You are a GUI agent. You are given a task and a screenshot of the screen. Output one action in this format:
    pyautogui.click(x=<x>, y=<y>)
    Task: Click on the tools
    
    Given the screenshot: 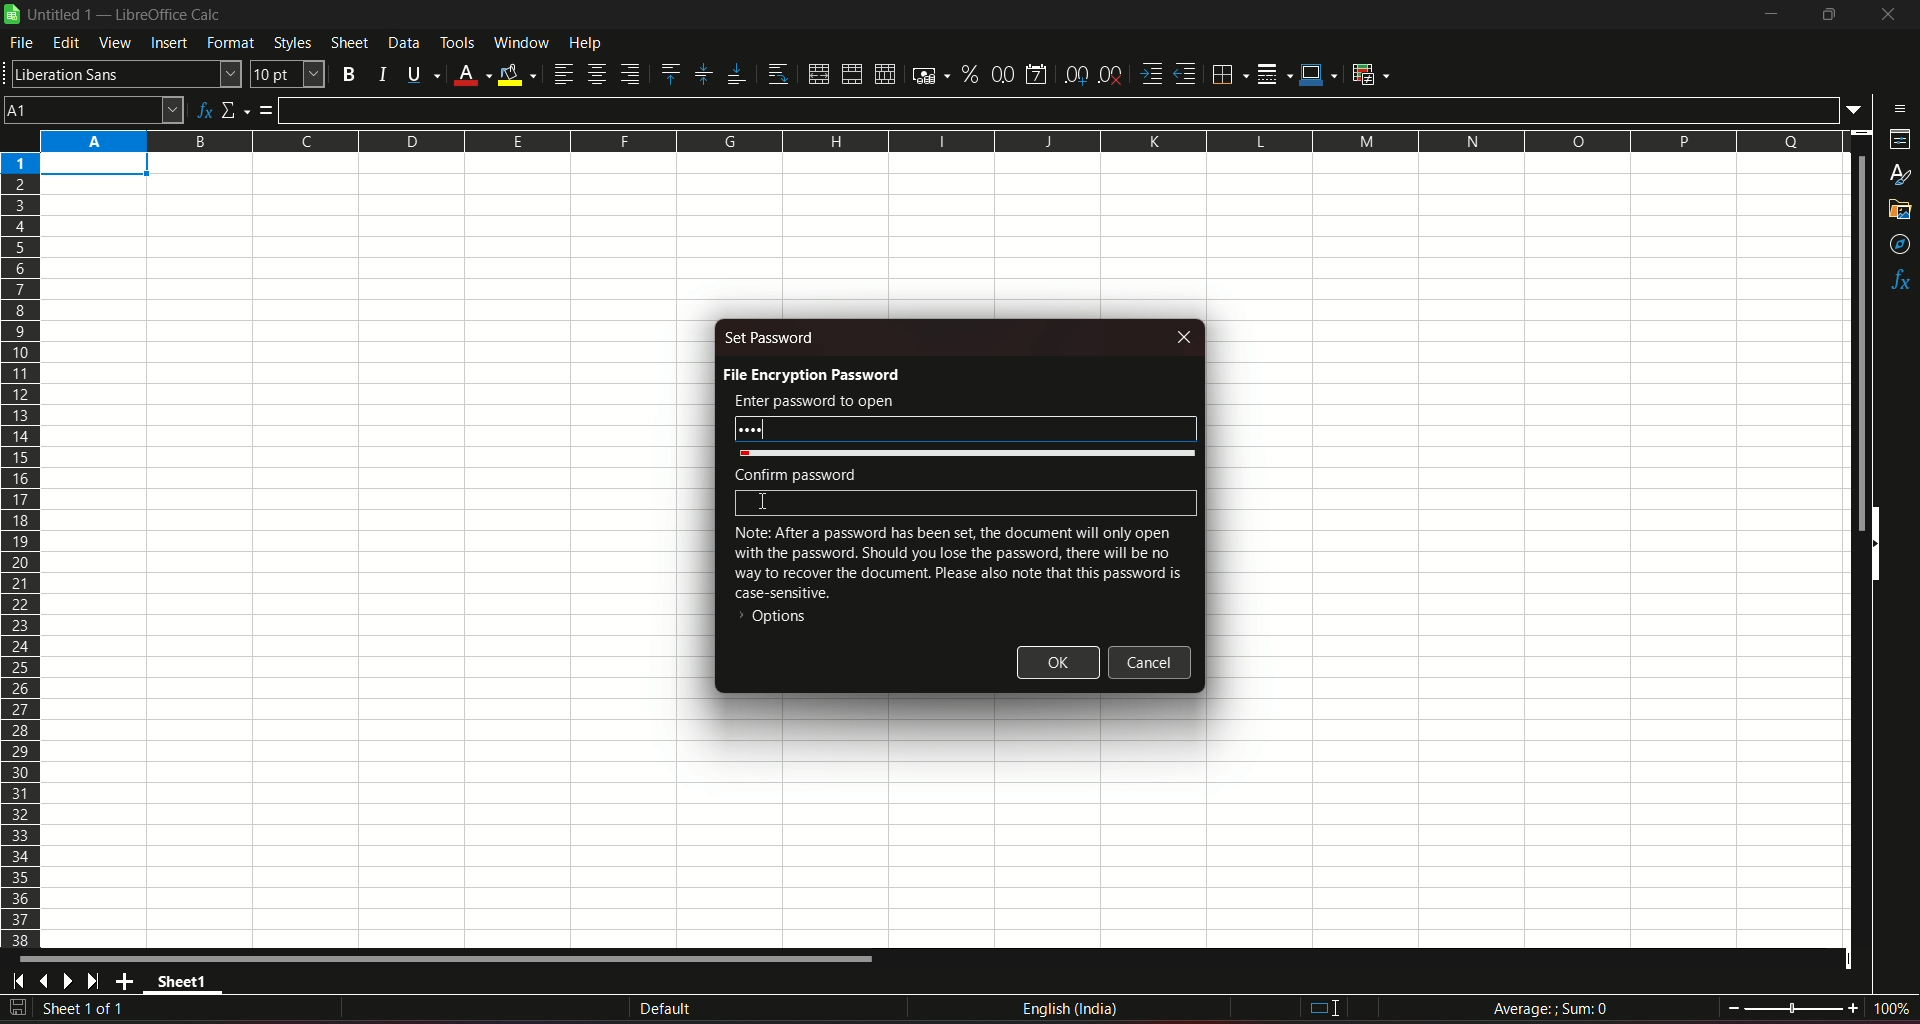 What is the action you would take?
    pyautogui.click(x=458, y=42)
    